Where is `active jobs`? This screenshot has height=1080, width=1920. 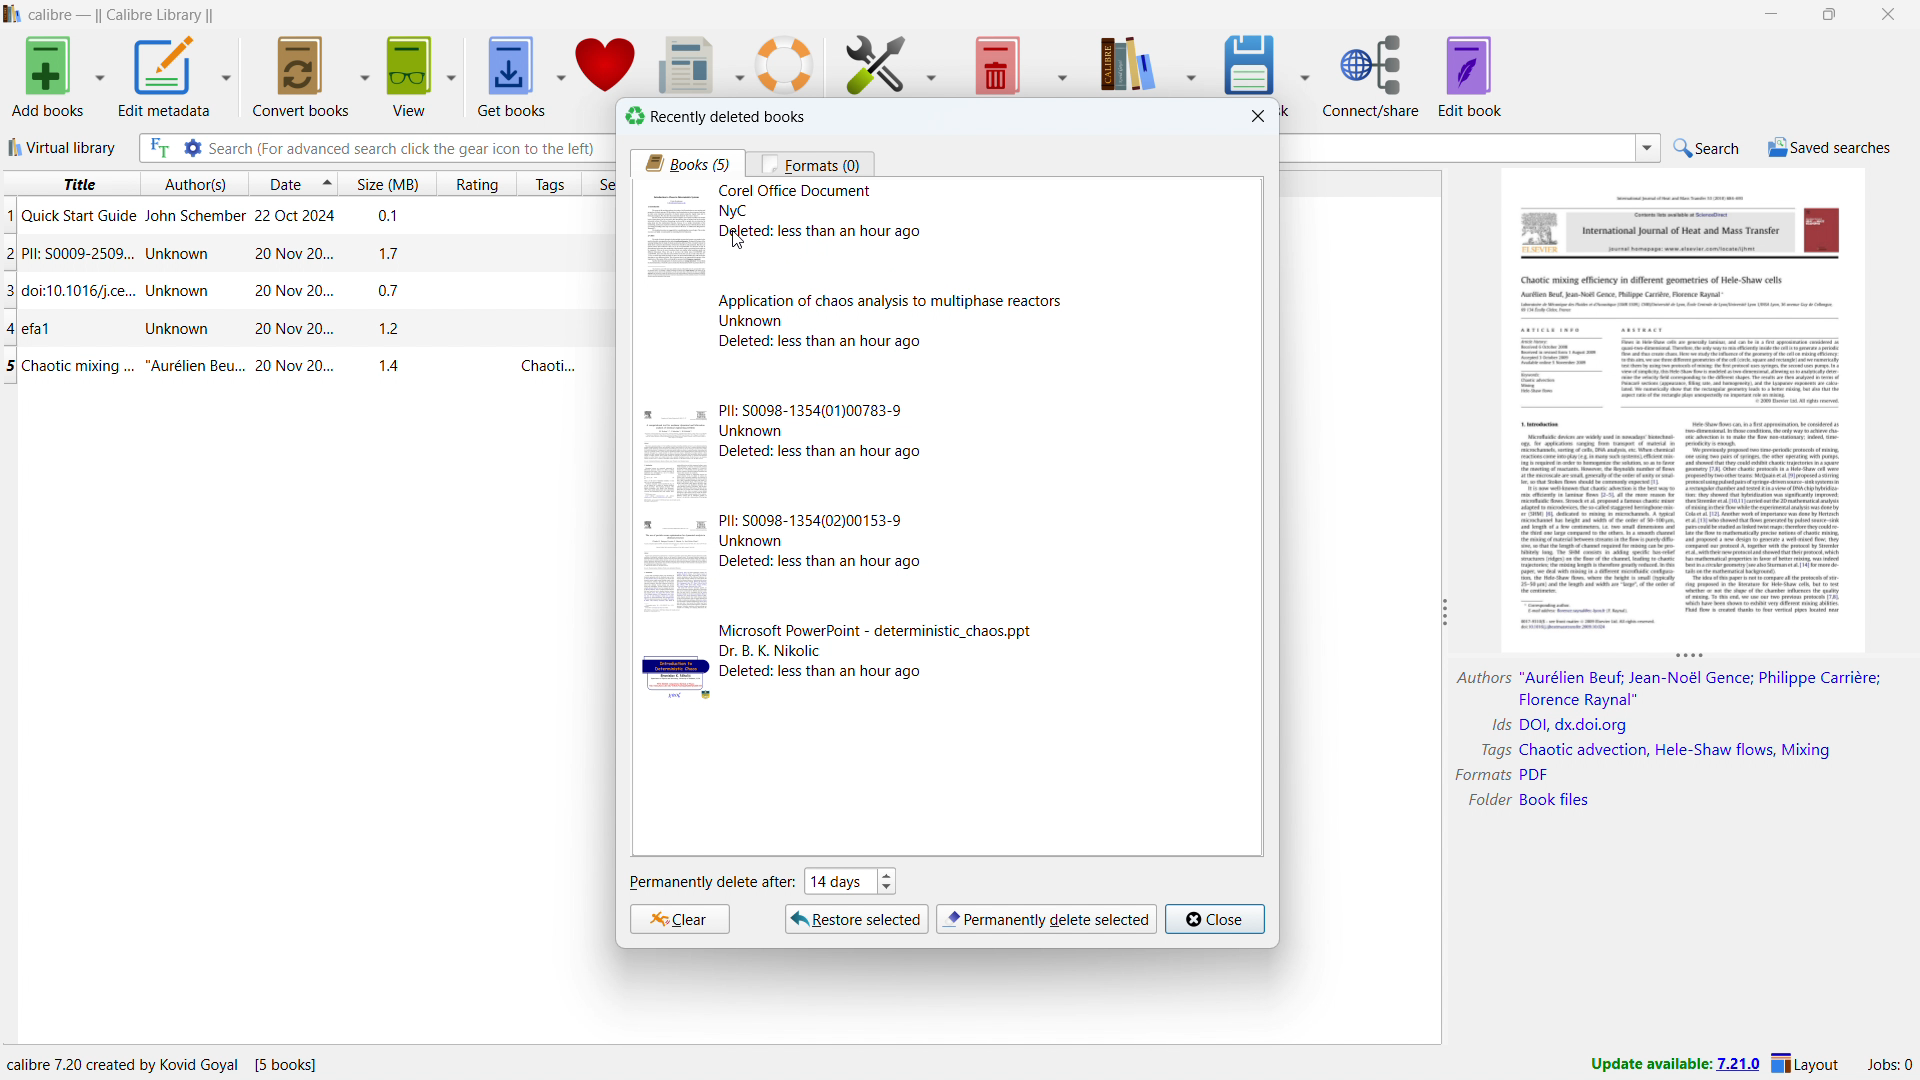 active jobs is located at coordinates (1889, 1065).